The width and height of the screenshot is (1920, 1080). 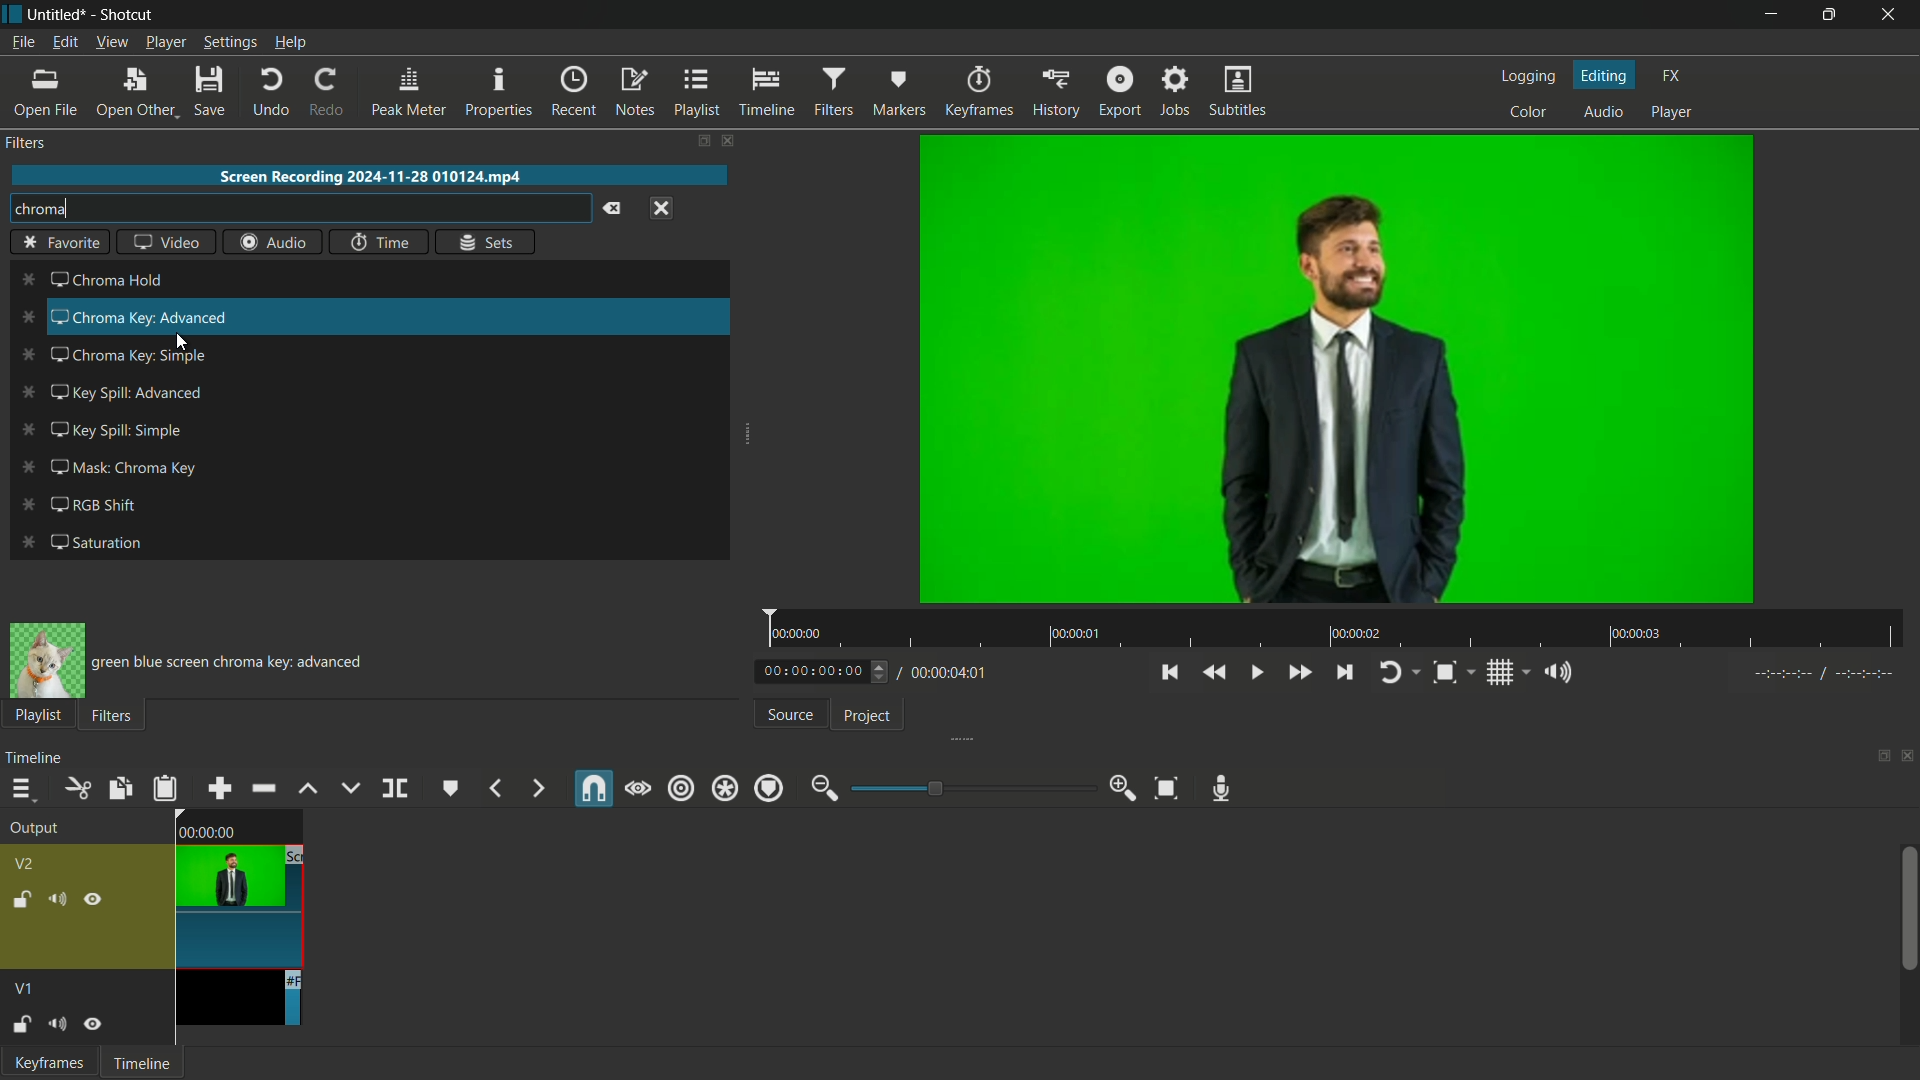 What do you see at coordinates (267, 91) in the screenshot?
I see `undo` at bounding box center [267, 91].